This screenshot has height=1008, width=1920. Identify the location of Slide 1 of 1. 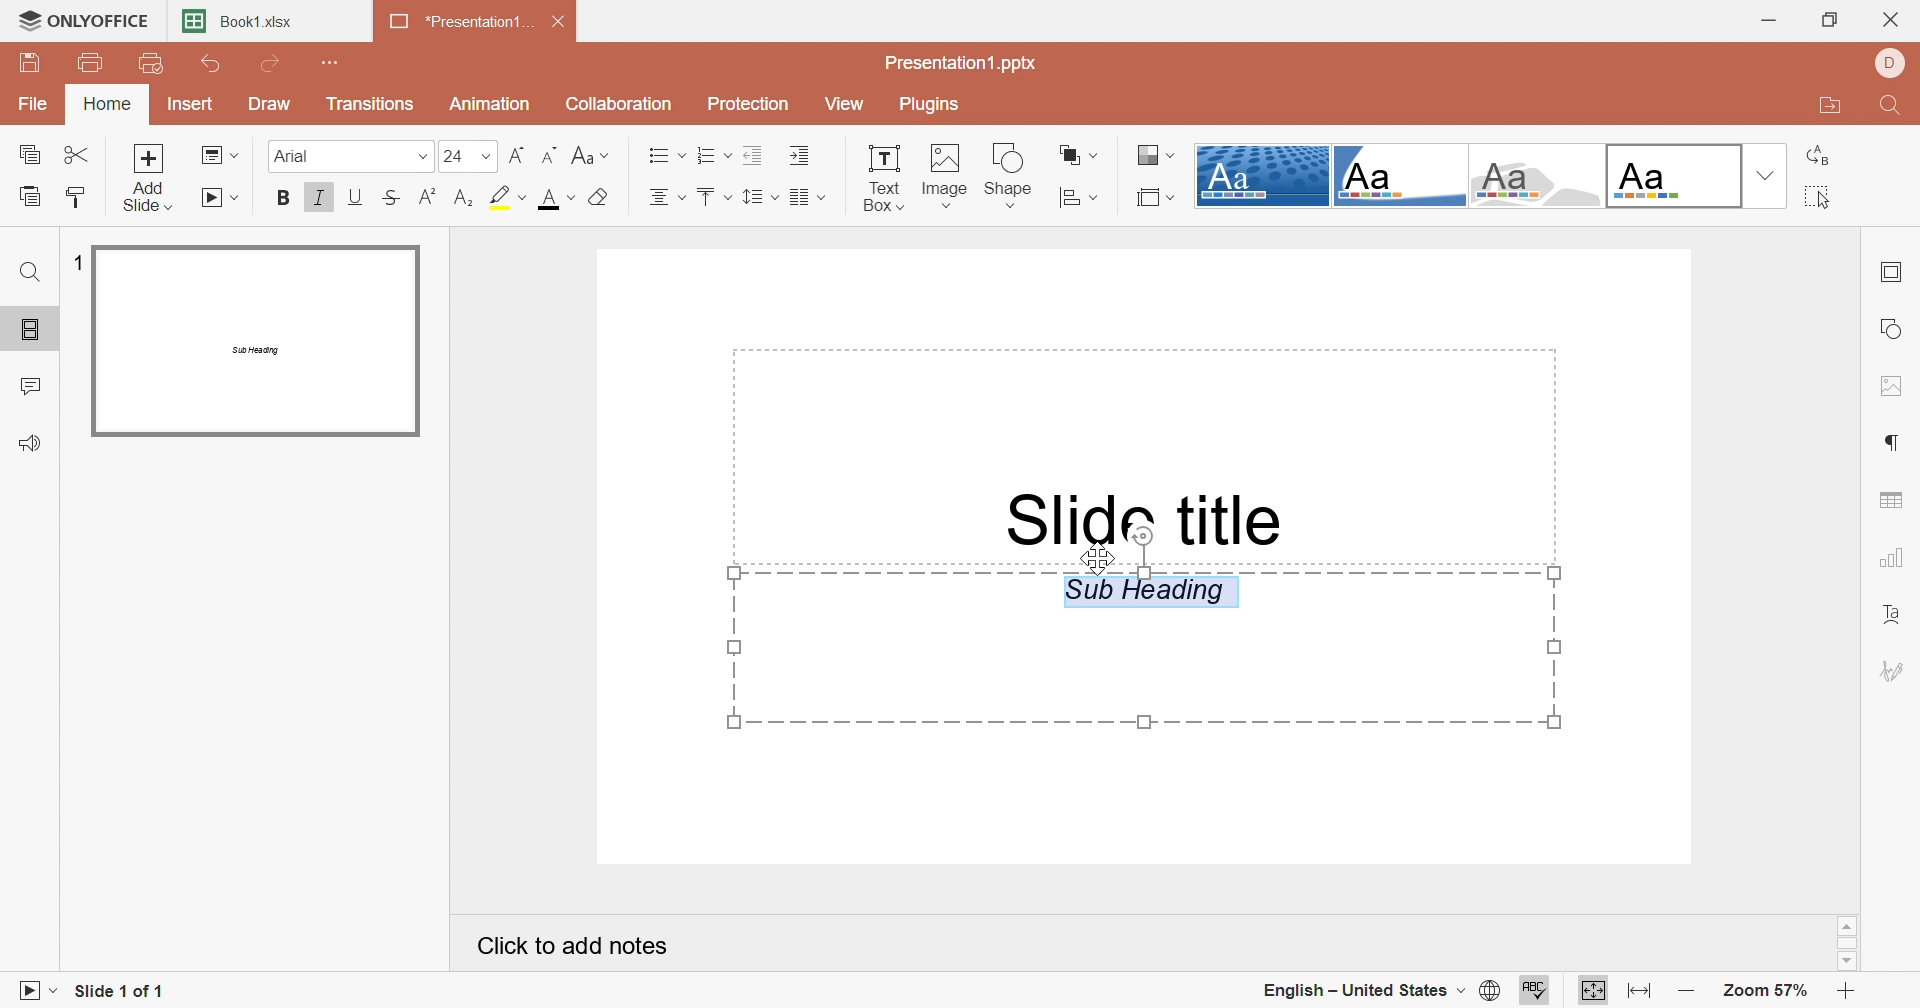
(129, 990).